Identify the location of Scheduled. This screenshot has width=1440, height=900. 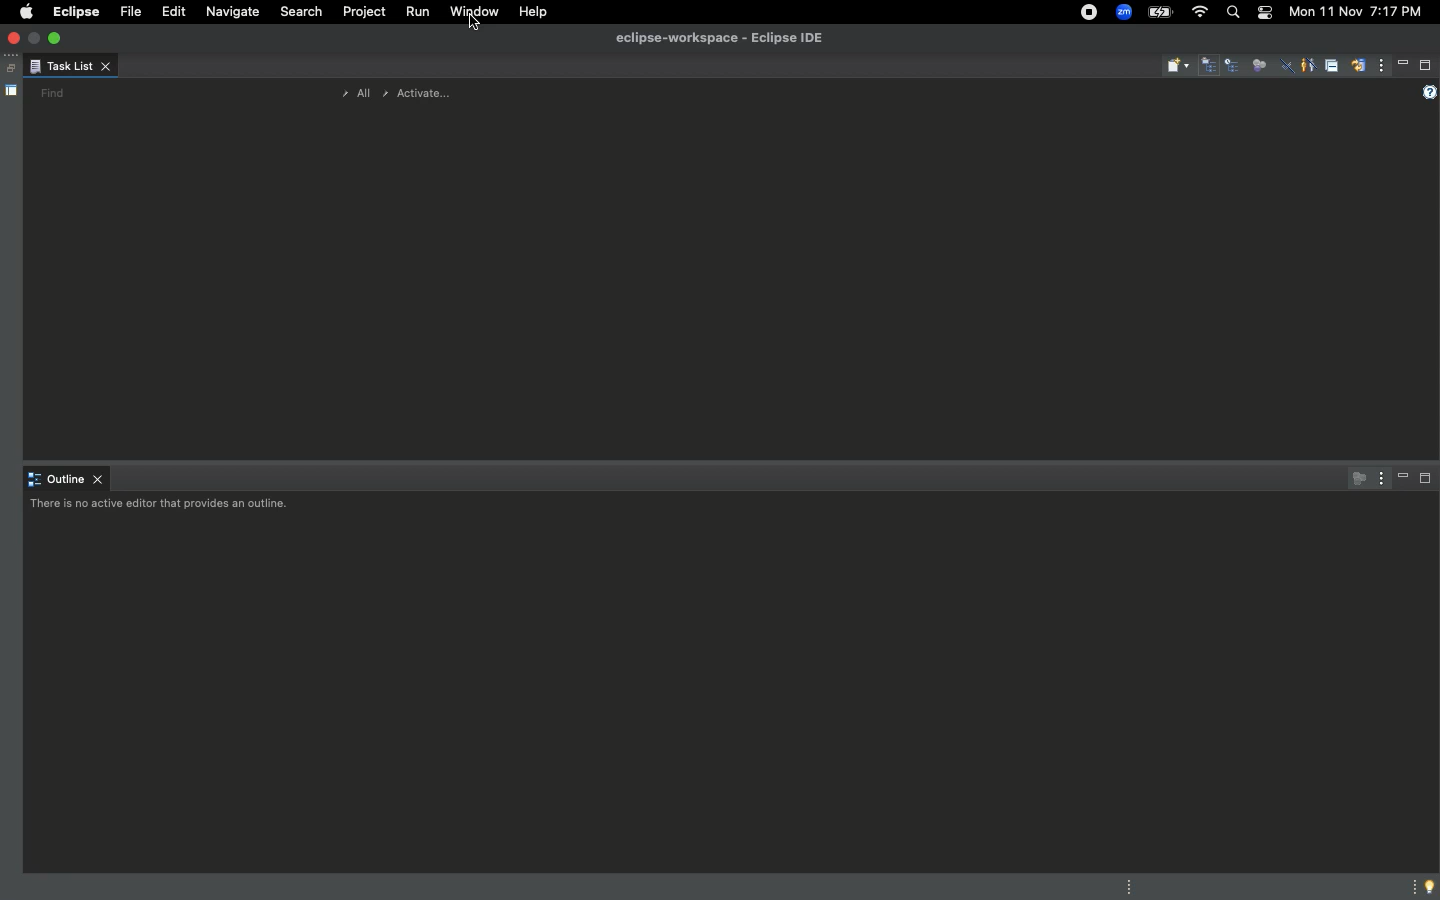
(1234, 67).